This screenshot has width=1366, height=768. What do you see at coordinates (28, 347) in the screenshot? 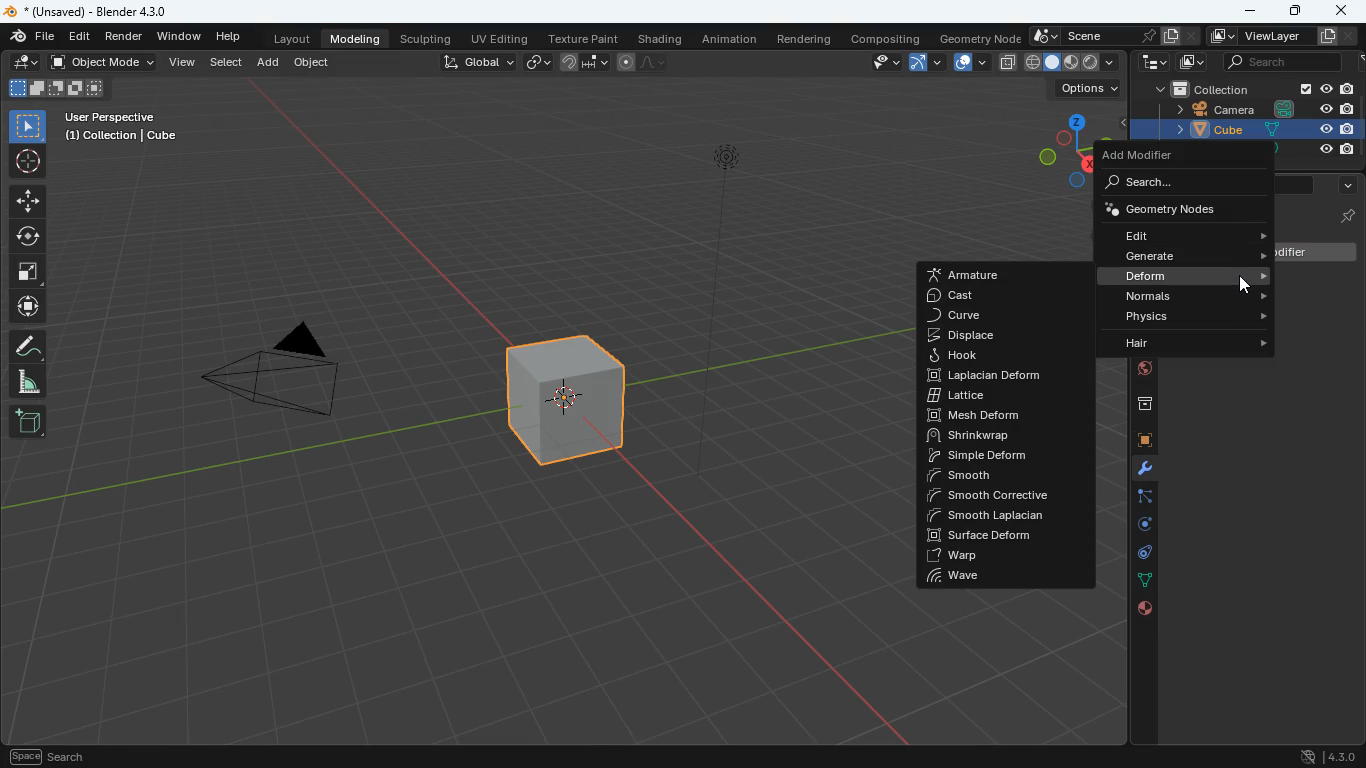
I see `draw` at bounding box center [28, 347].